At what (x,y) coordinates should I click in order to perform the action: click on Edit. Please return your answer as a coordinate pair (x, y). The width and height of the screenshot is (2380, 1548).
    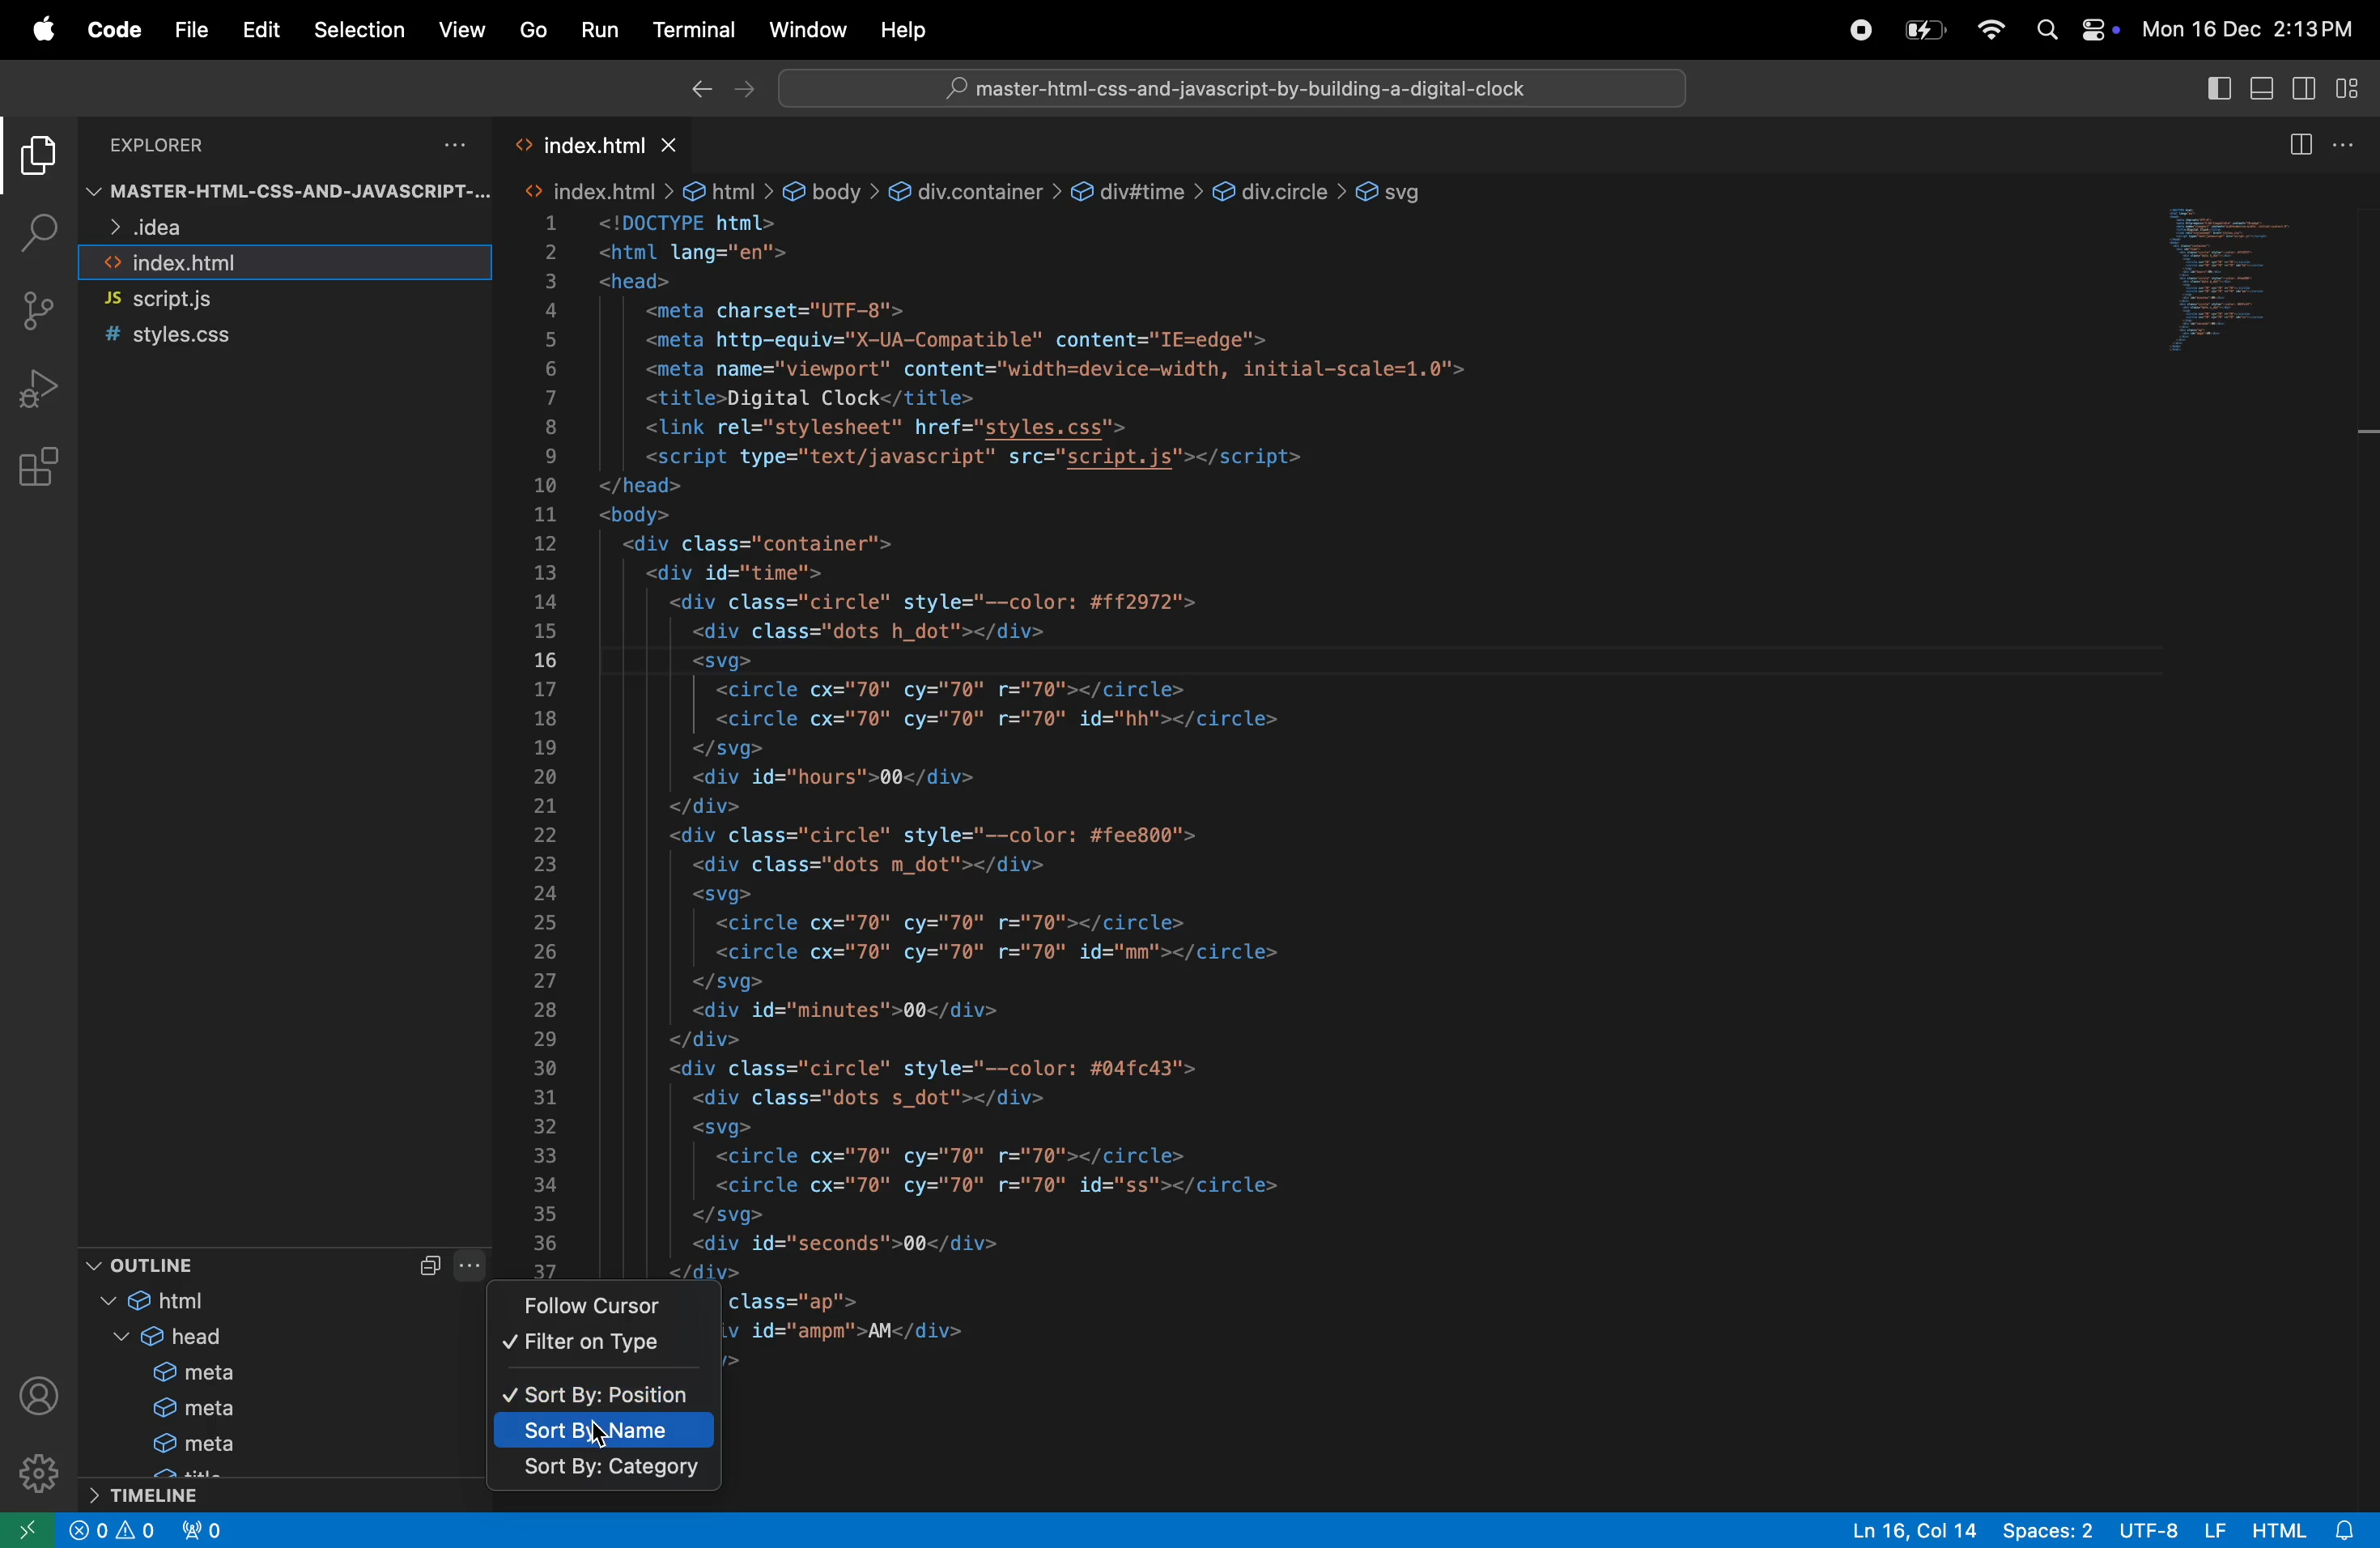
    Looking at the image, I should click on (262, 30).